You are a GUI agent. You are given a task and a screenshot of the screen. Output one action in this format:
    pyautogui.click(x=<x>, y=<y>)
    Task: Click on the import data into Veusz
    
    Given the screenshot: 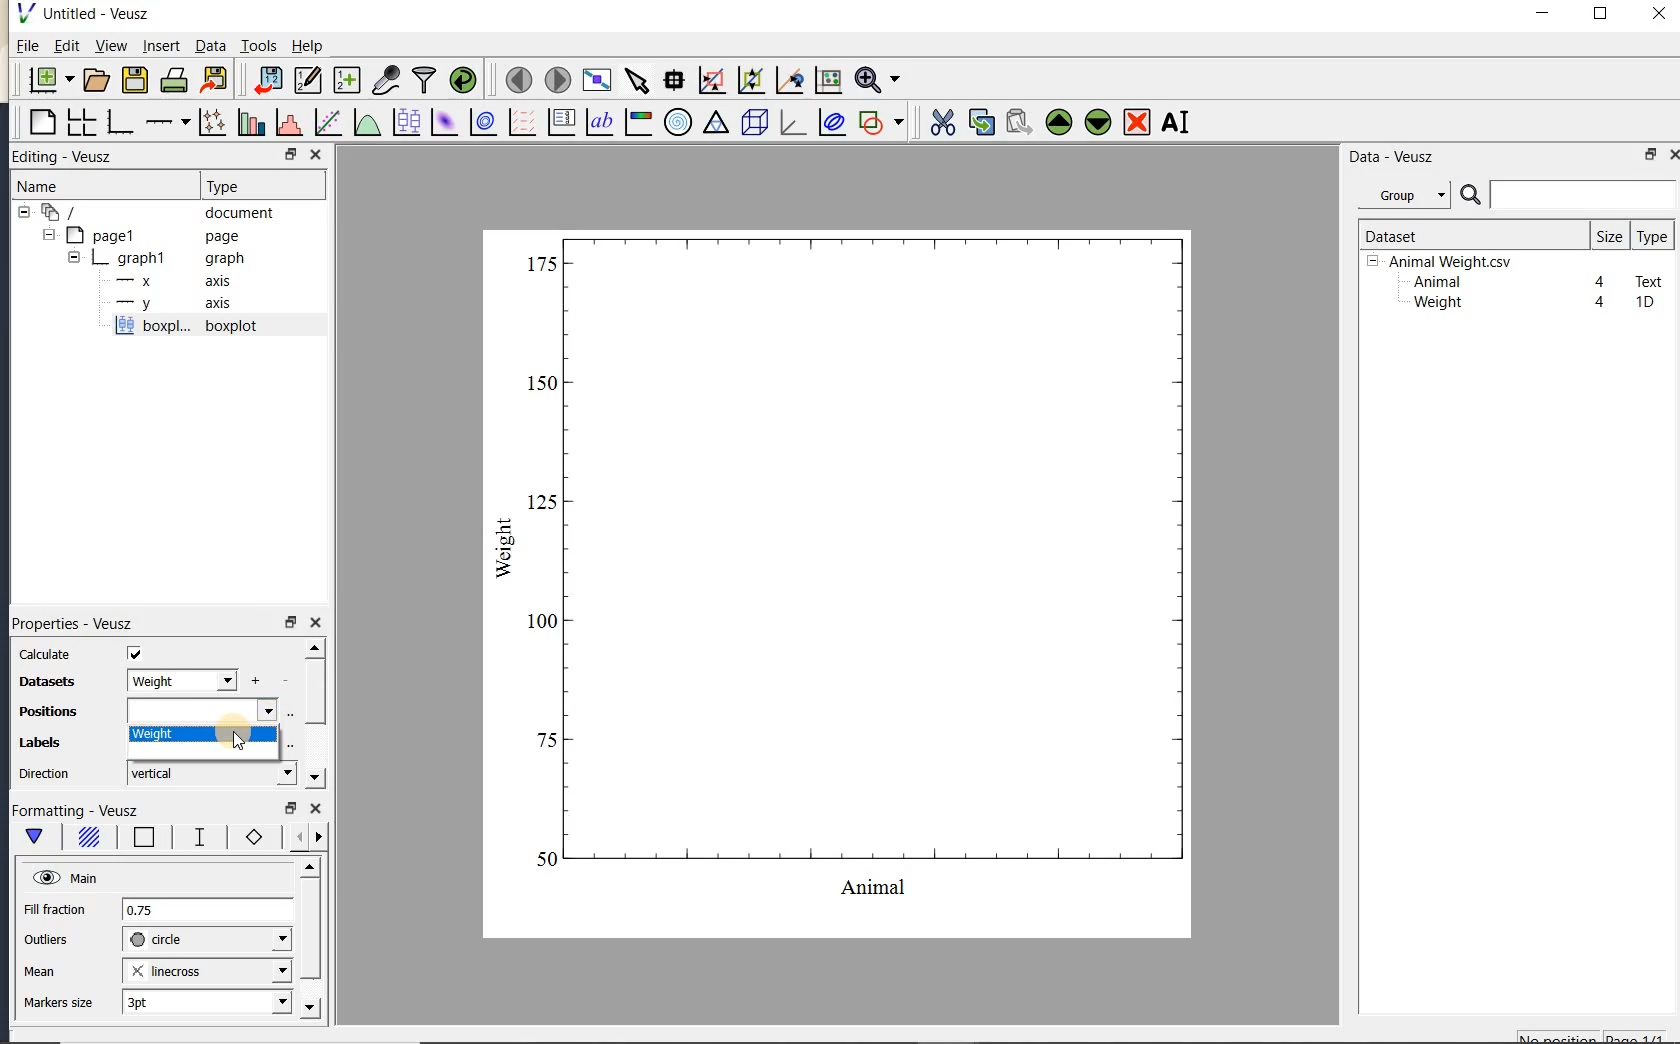 What is the action you would take?
    pyautogui.click(x=268, y=81)
    